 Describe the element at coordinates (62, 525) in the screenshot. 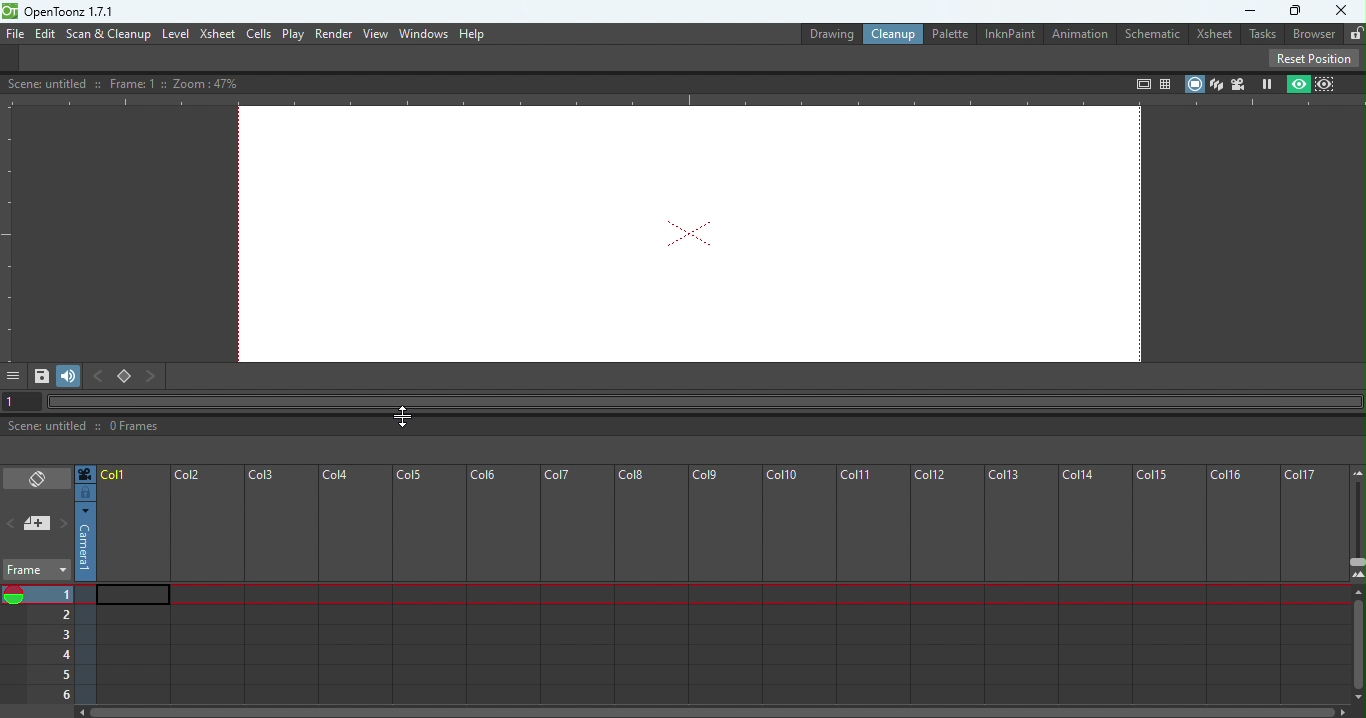

I see `Next memo` at that location.